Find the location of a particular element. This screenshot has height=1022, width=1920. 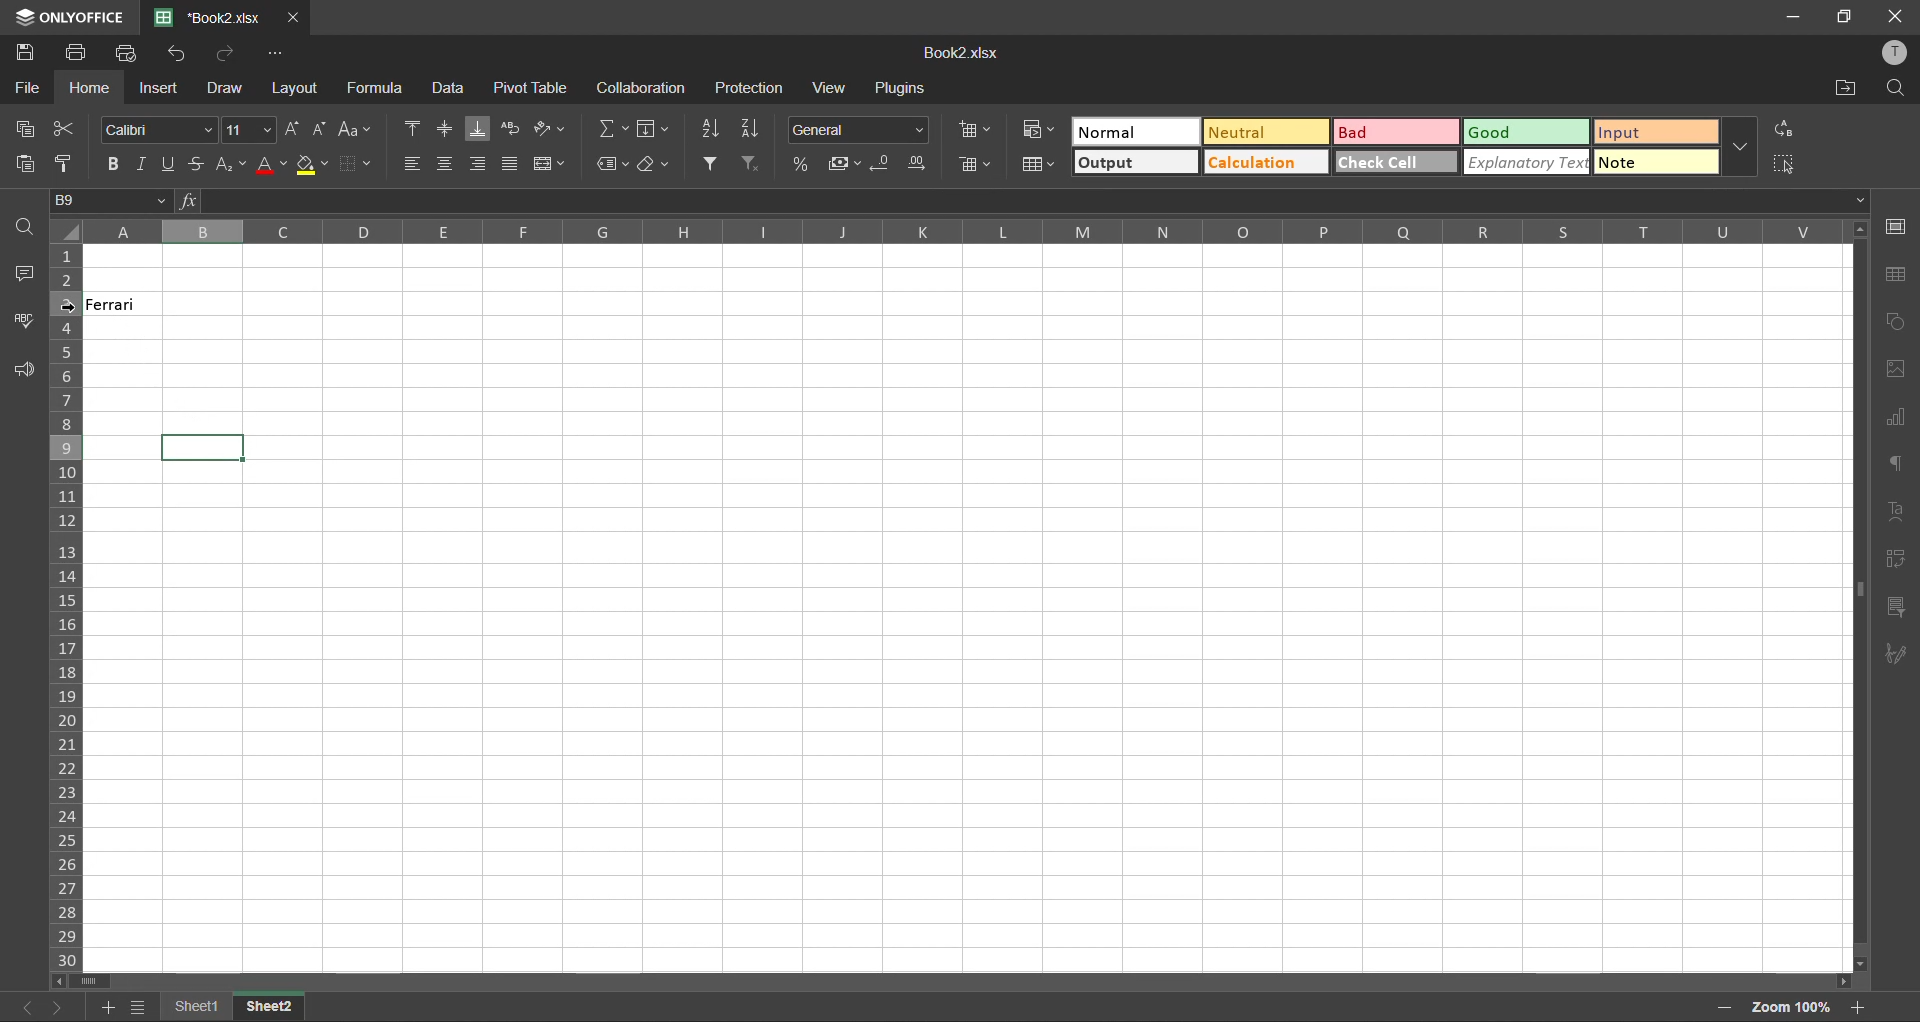

calculation is located at coordinates (1270, 161).